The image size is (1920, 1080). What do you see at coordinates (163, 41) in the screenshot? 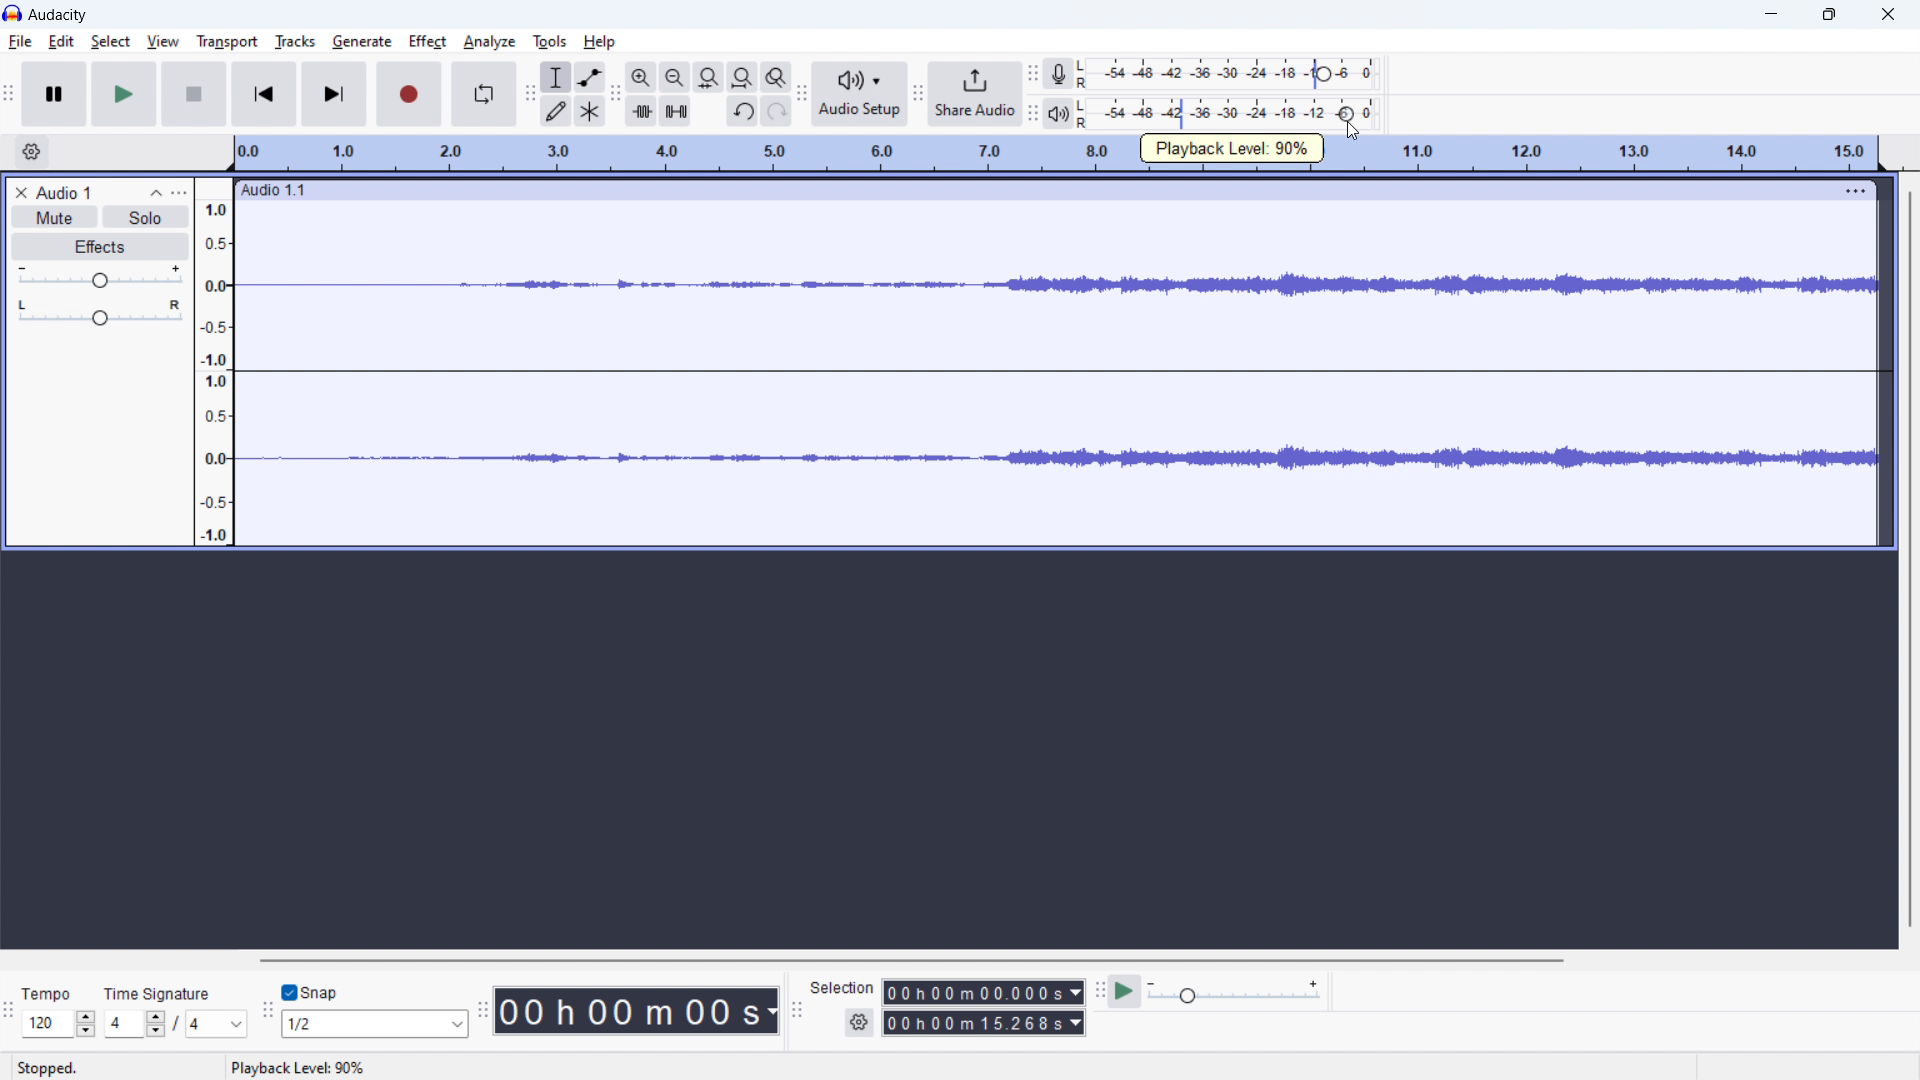
I see `view` at bounding box center [163, 41].